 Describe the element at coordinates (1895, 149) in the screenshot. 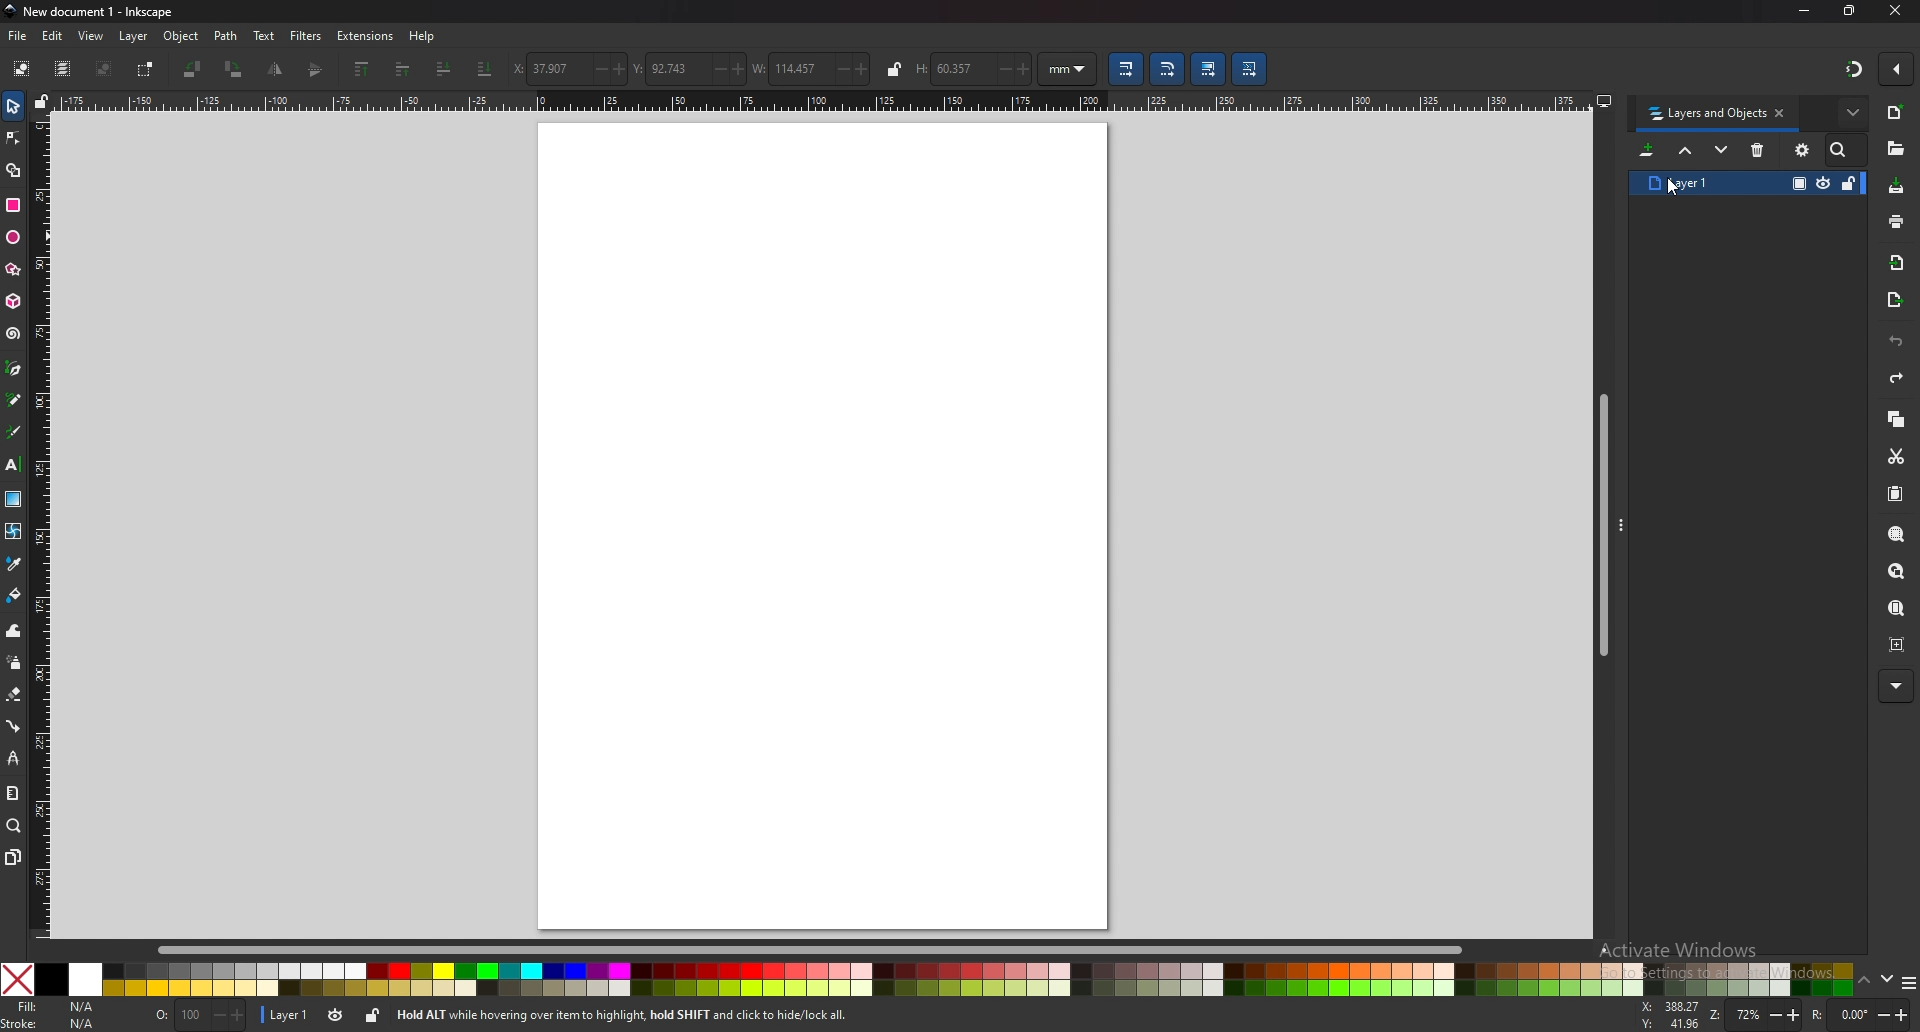

I see `open` at that location.